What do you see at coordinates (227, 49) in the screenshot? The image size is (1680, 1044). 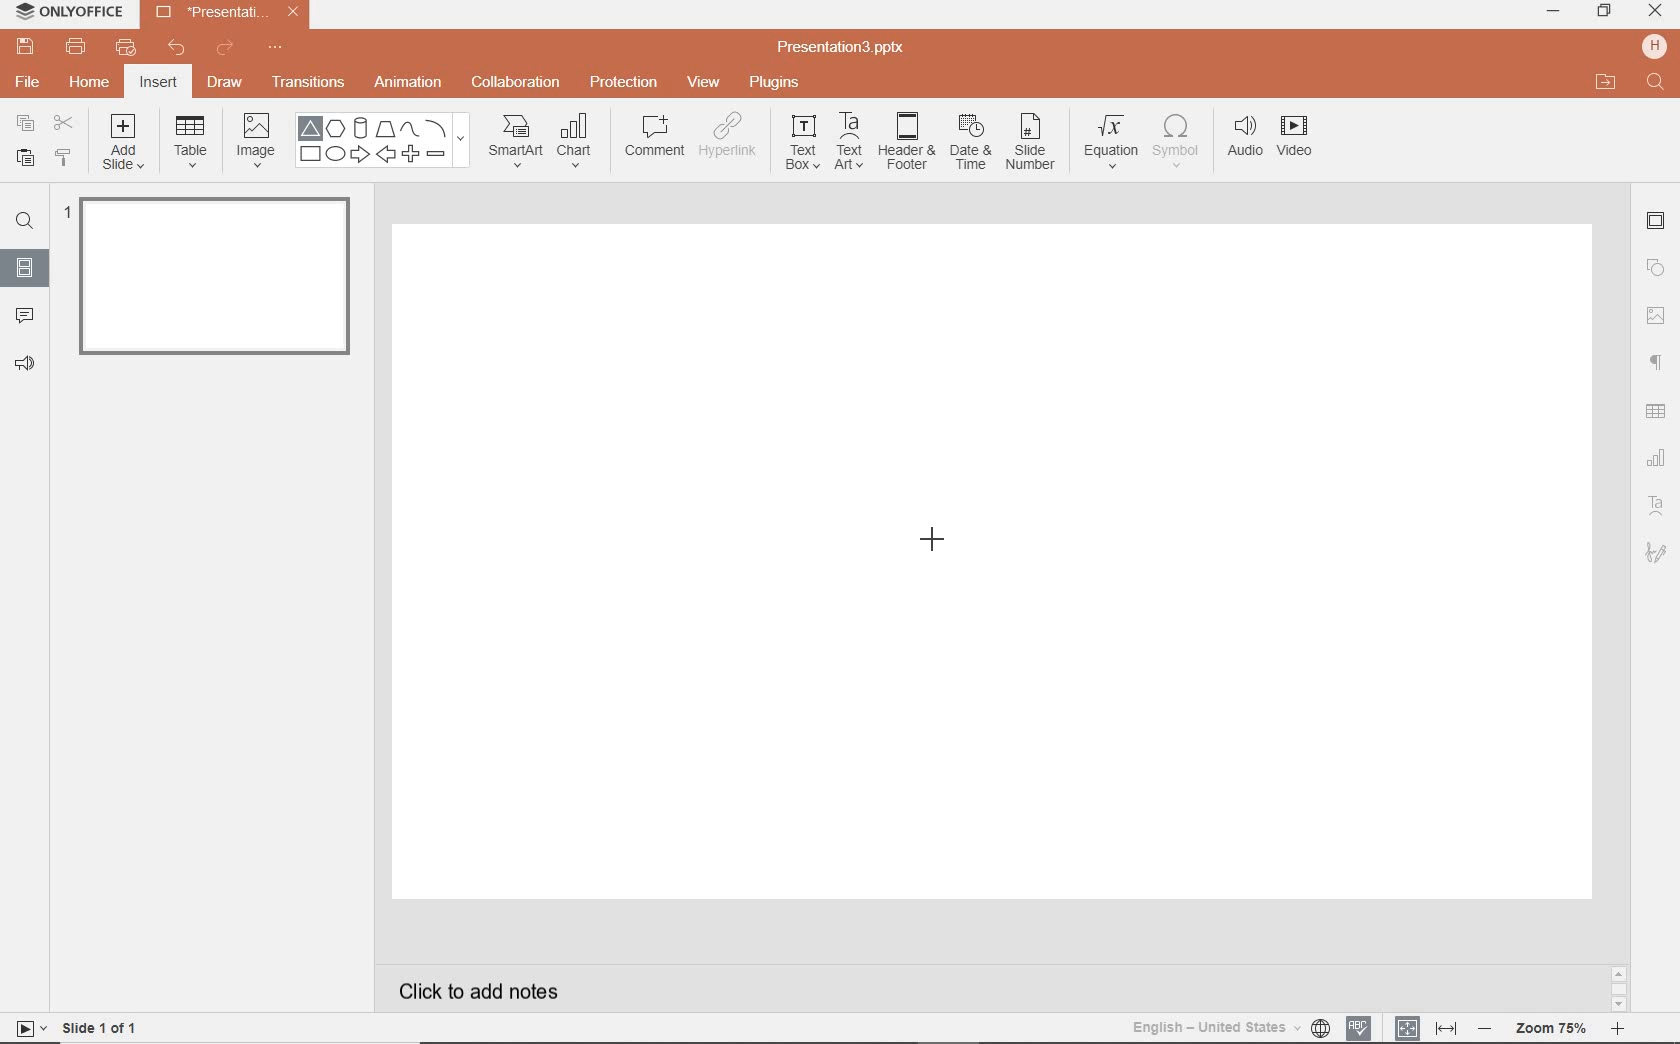 I see `REDO` at bounding box center [227, 49].